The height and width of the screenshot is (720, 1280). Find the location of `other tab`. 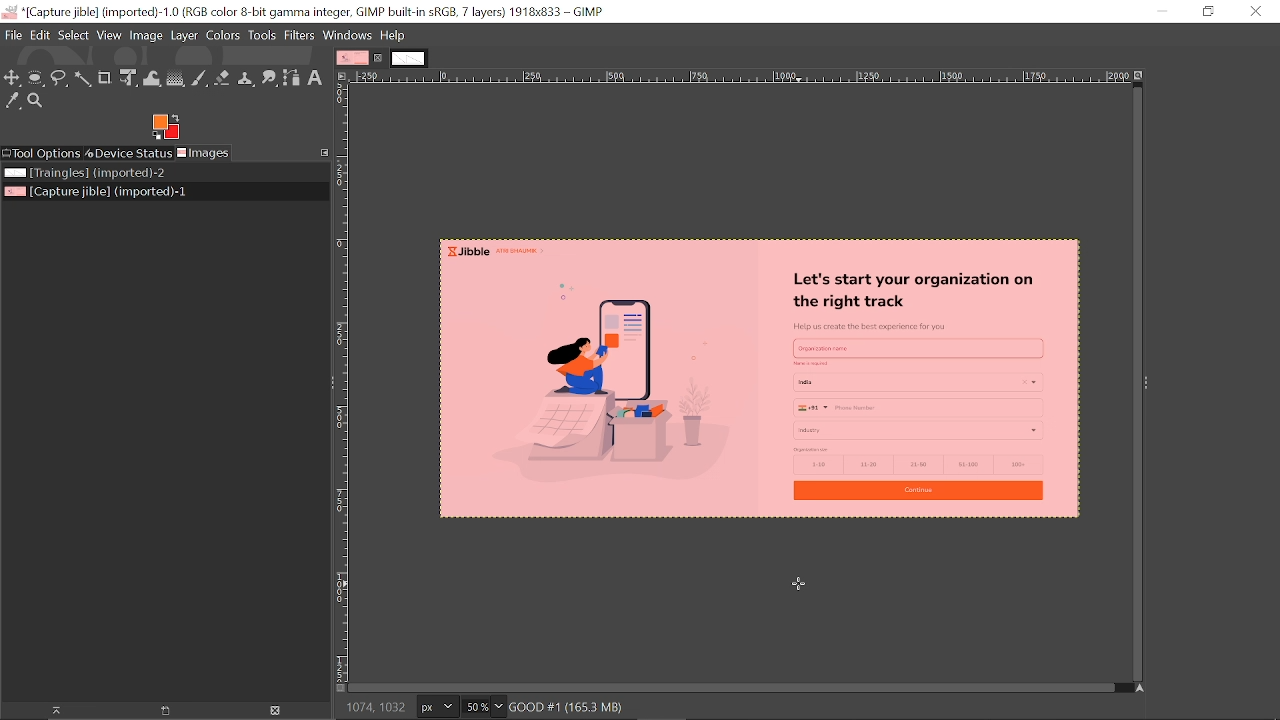

other tab is located at coordinates (409, 59).